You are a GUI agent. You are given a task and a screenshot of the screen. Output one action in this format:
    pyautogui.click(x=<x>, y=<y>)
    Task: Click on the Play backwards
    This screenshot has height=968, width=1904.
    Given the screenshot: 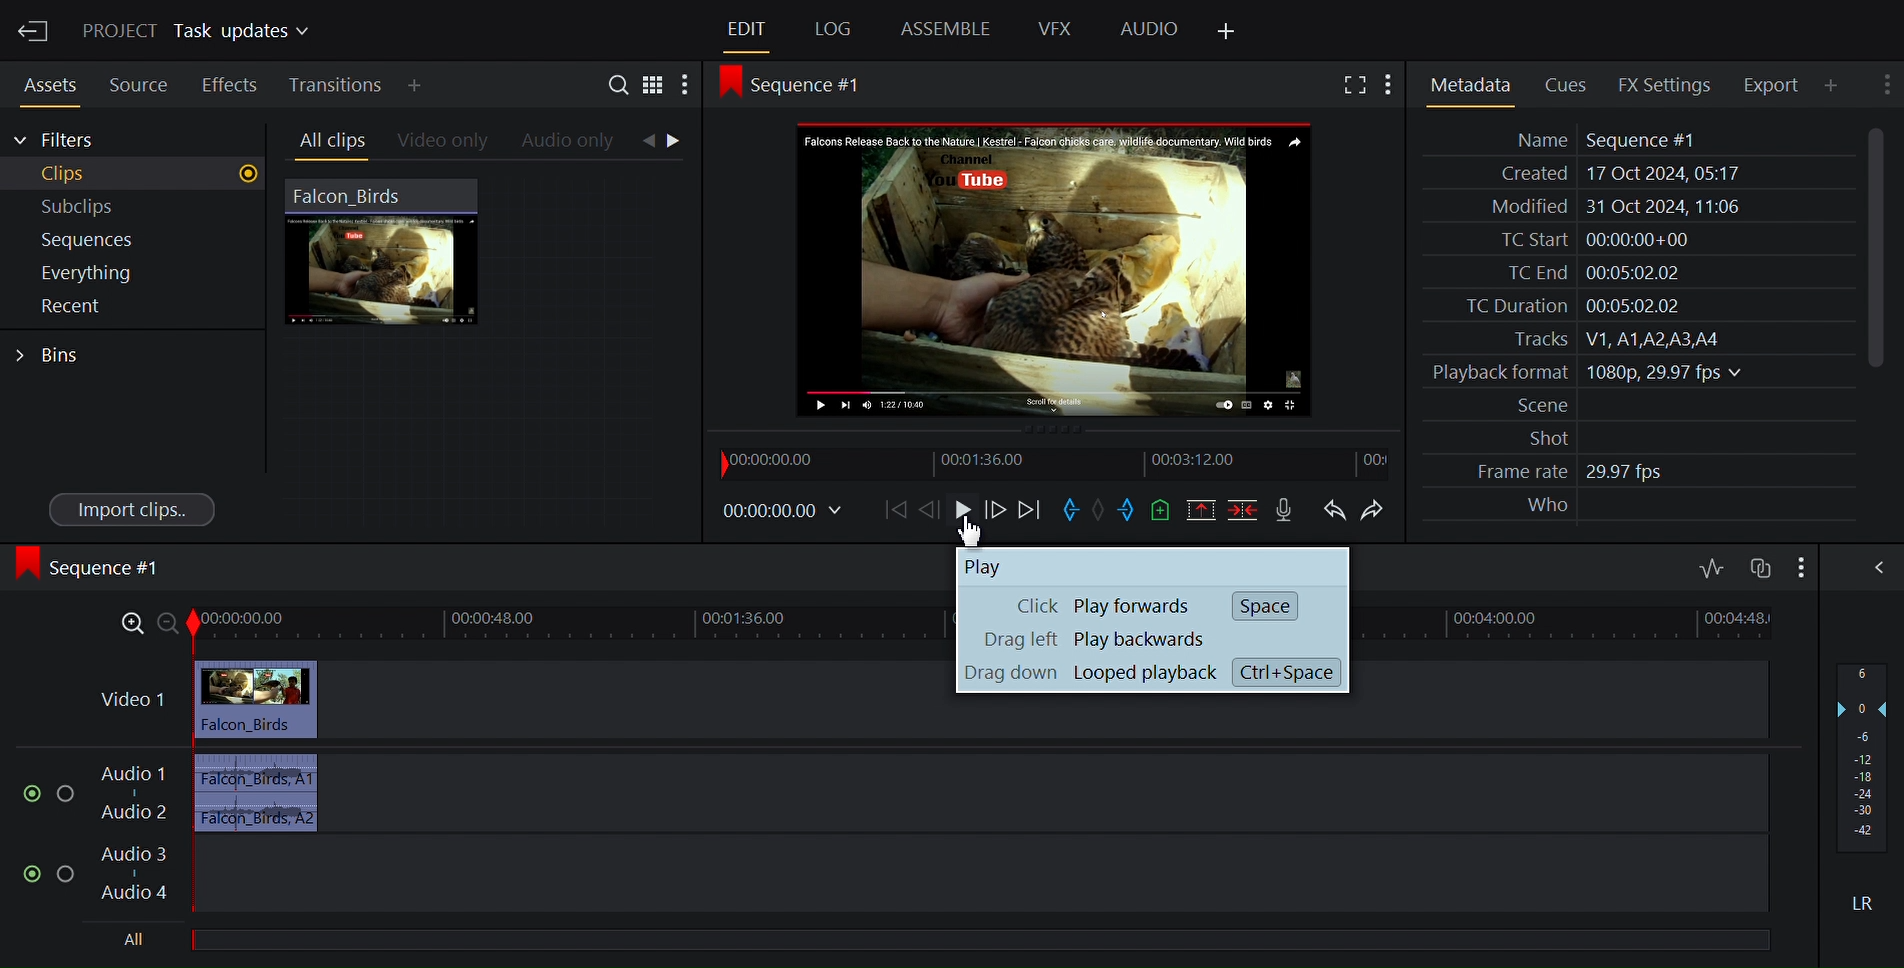 What is the action you would take?
    pyautogui.click(x=1139, y=640)
    